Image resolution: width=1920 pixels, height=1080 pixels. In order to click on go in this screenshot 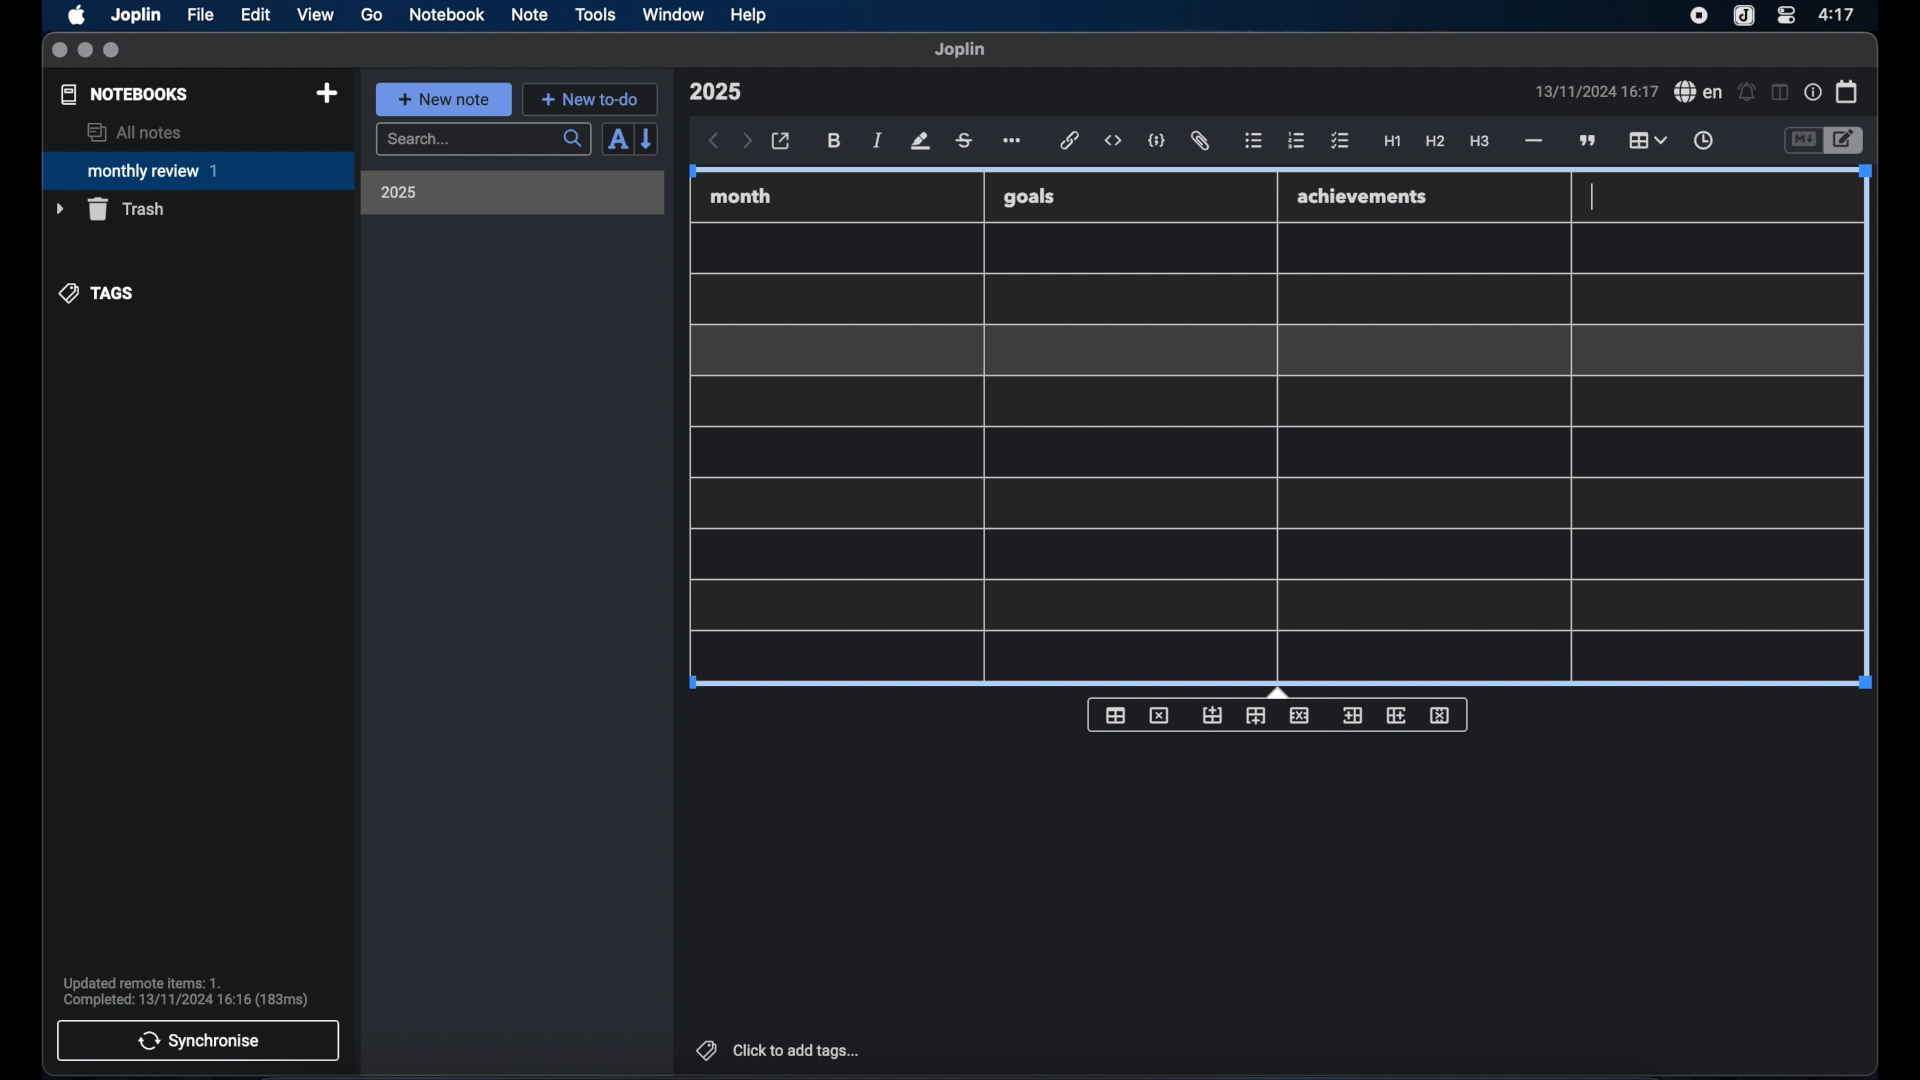, I will do `click(372, 14)`.